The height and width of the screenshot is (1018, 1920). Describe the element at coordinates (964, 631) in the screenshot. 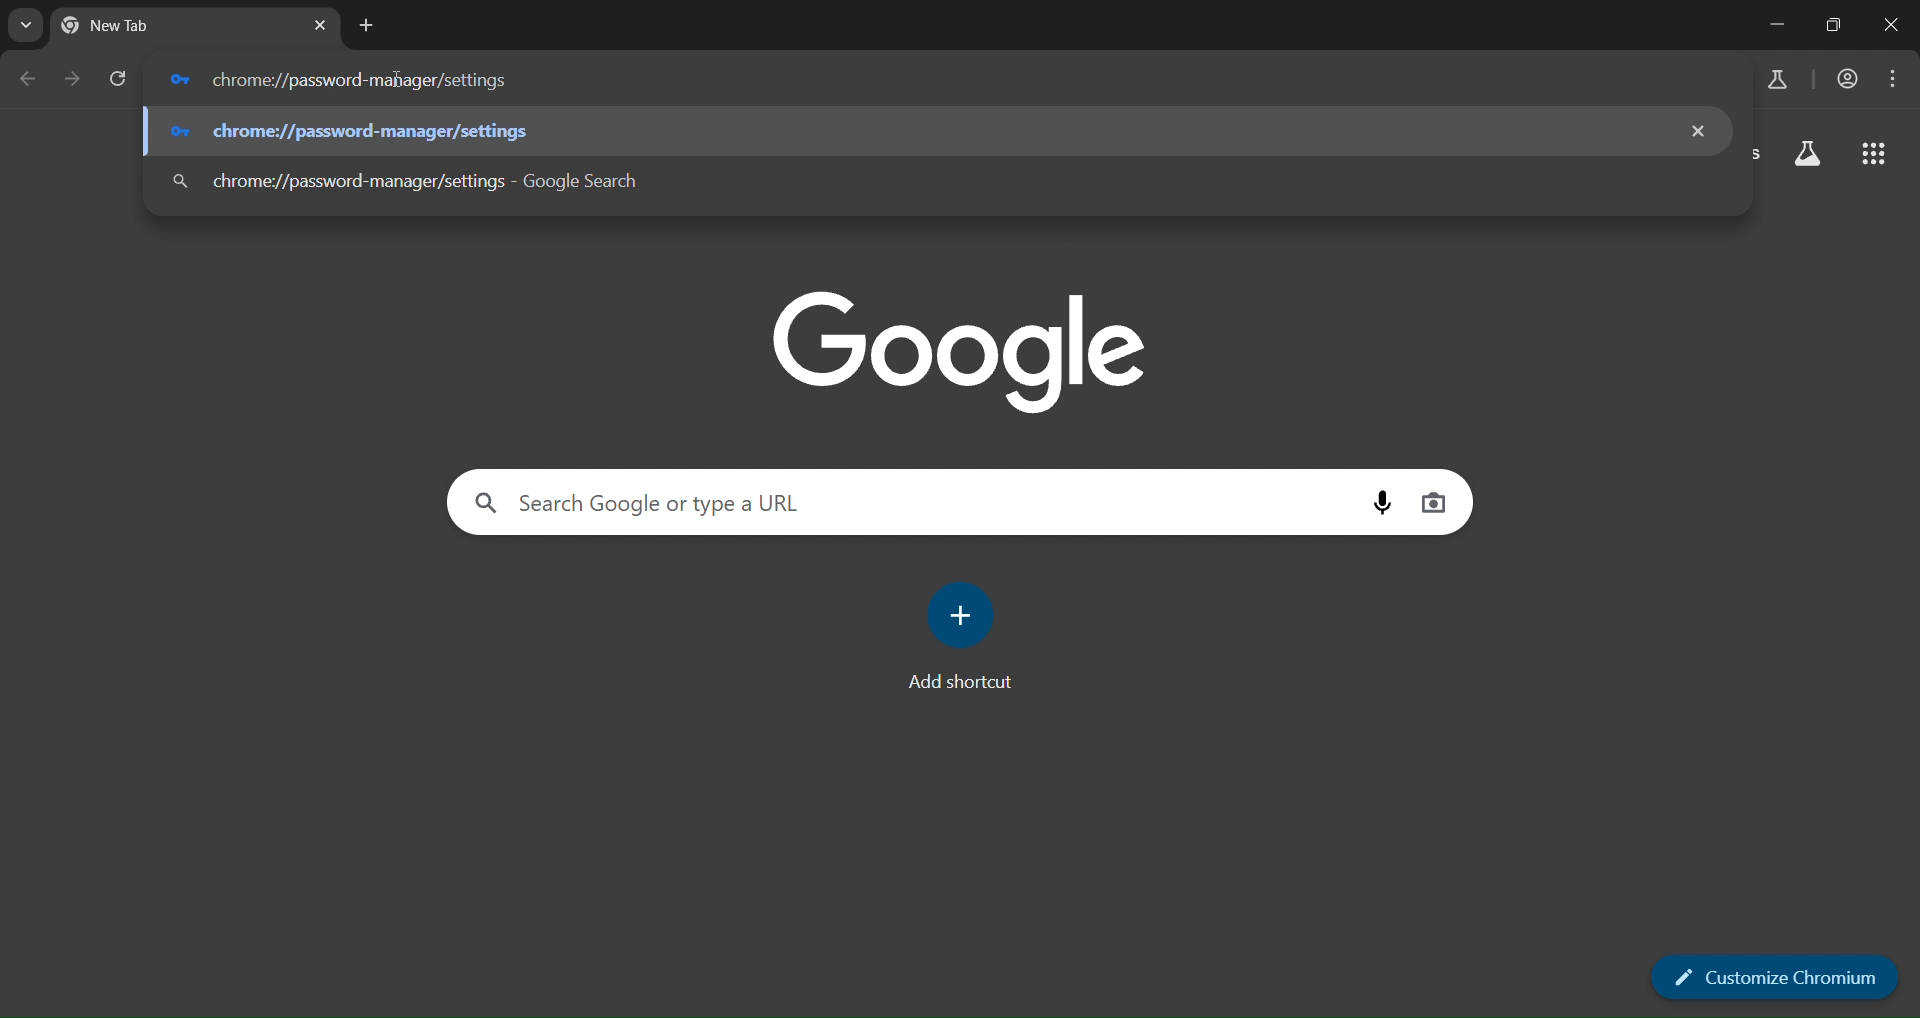

I see `add shortcut` at that location.